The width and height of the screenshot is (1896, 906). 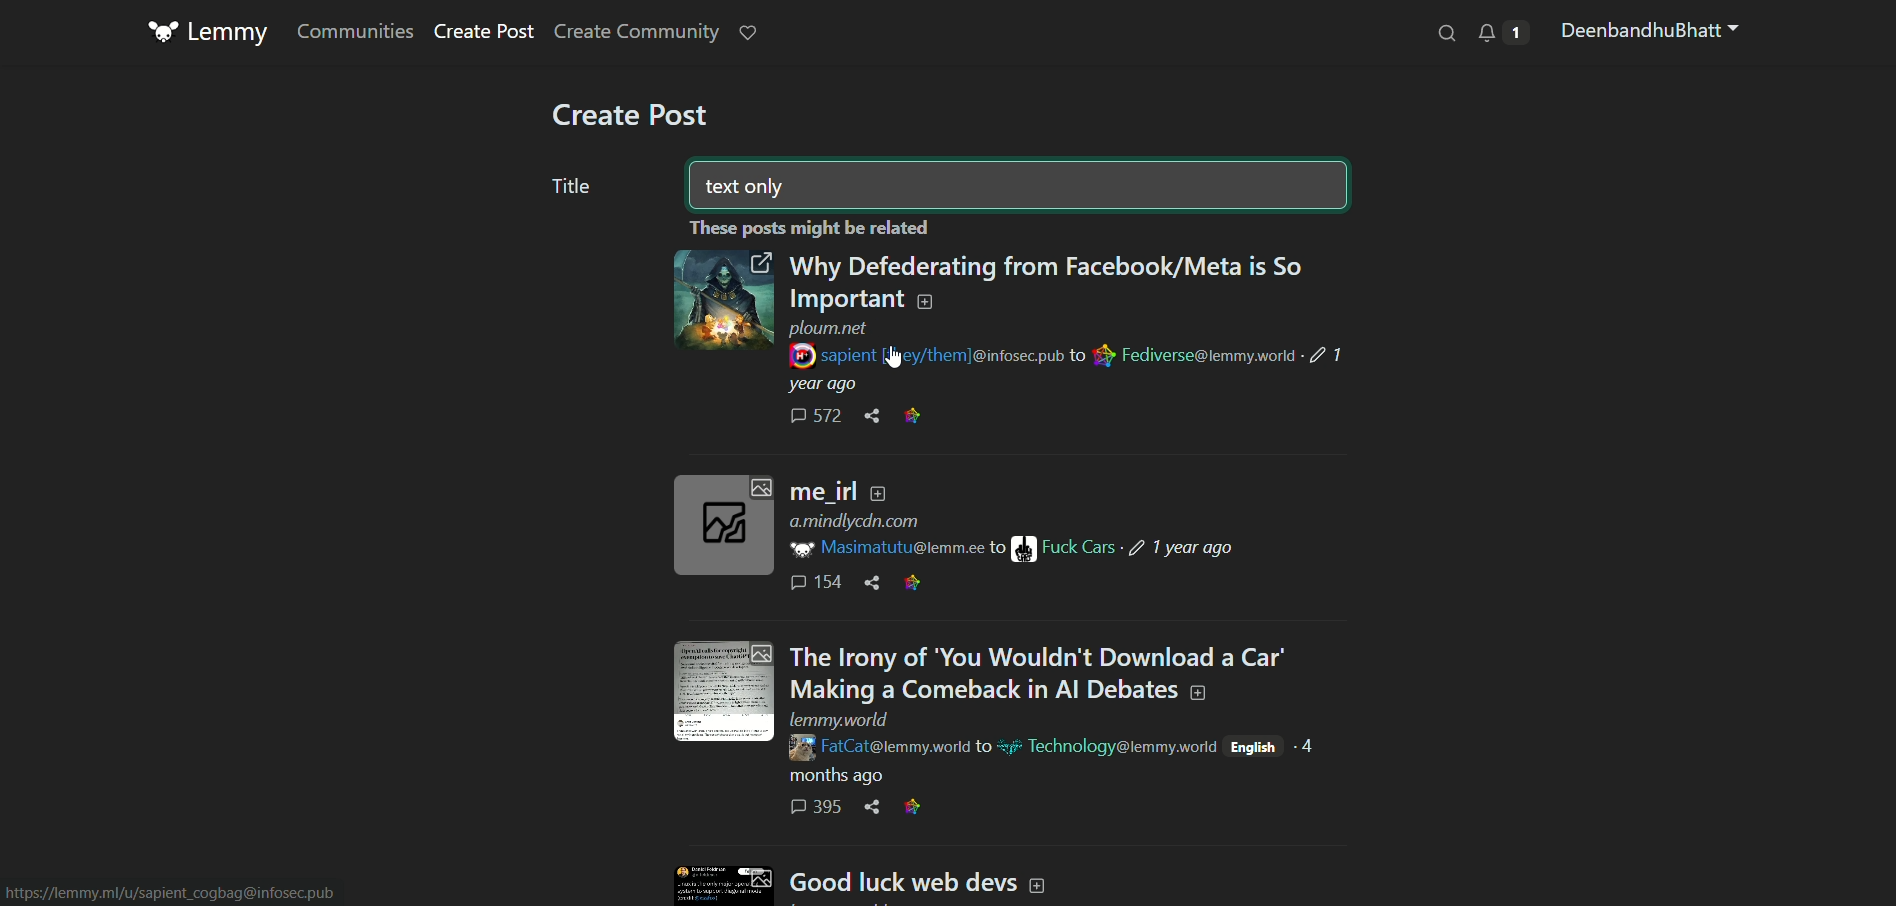 I want to click on Link, so click(x=911, y=415).